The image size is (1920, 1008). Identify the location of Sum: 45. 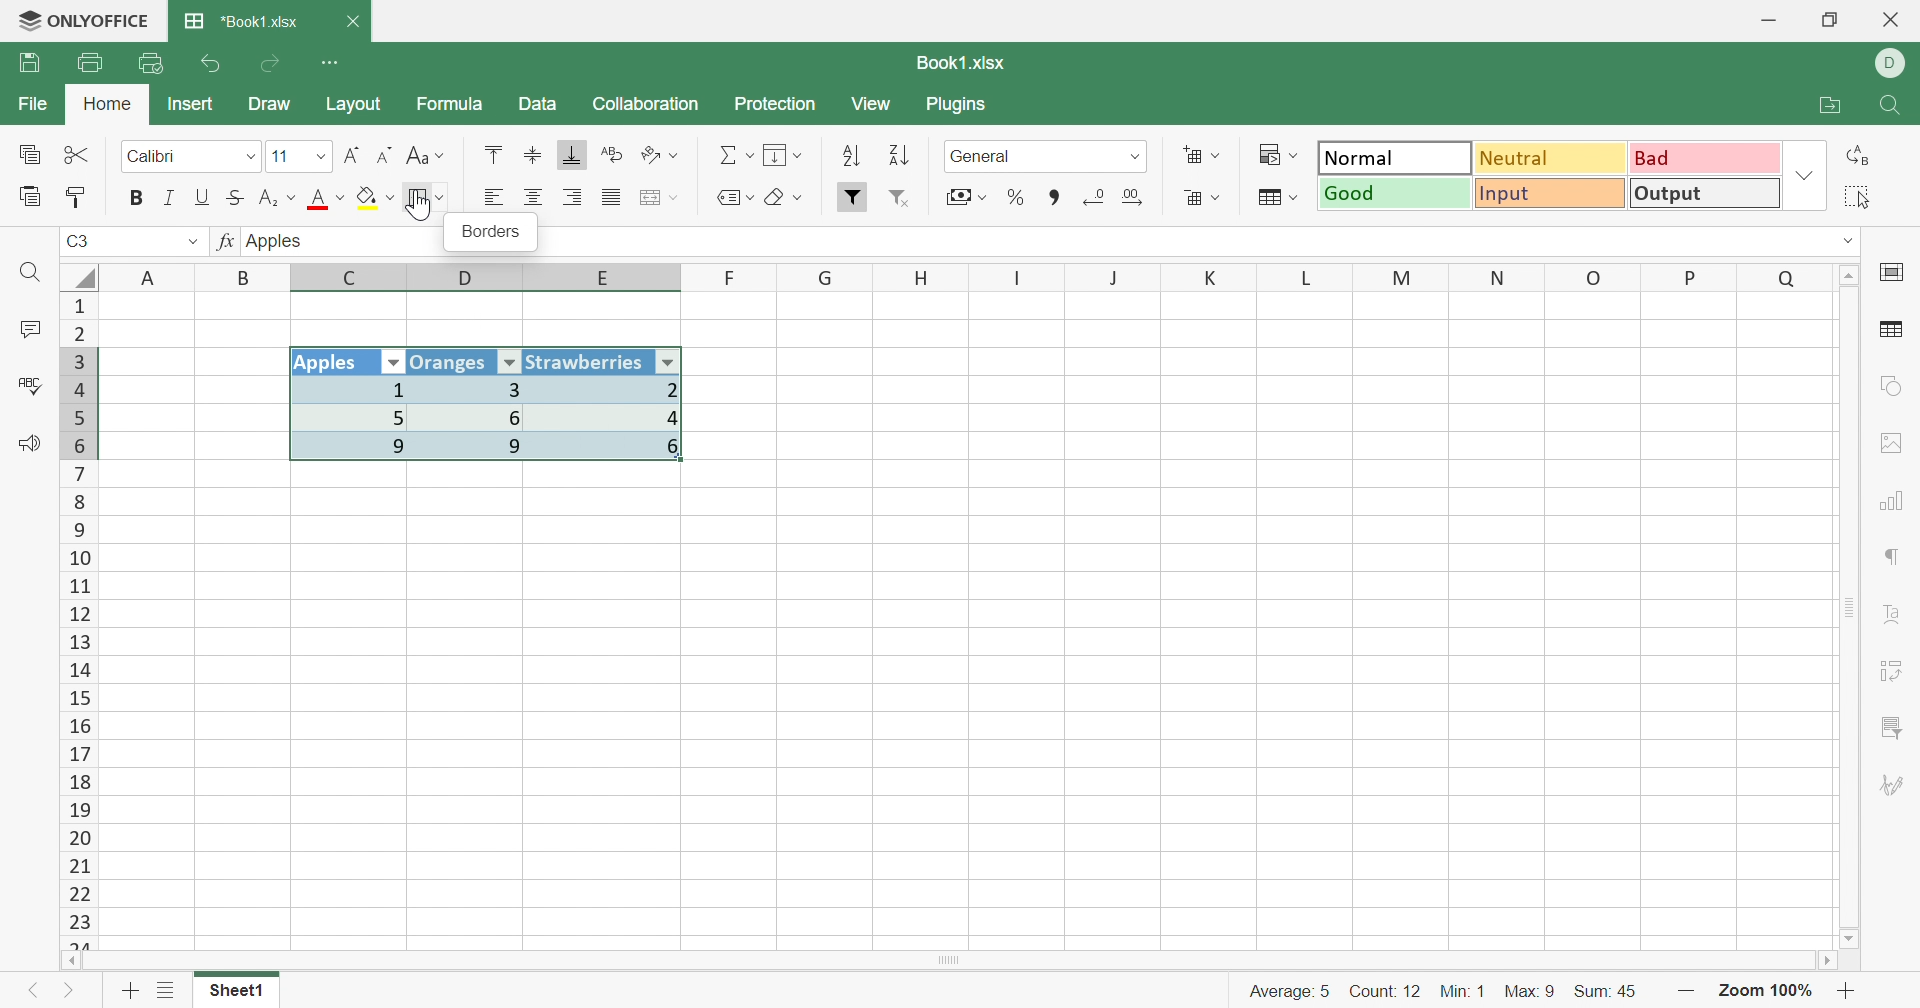
(1615, 989).